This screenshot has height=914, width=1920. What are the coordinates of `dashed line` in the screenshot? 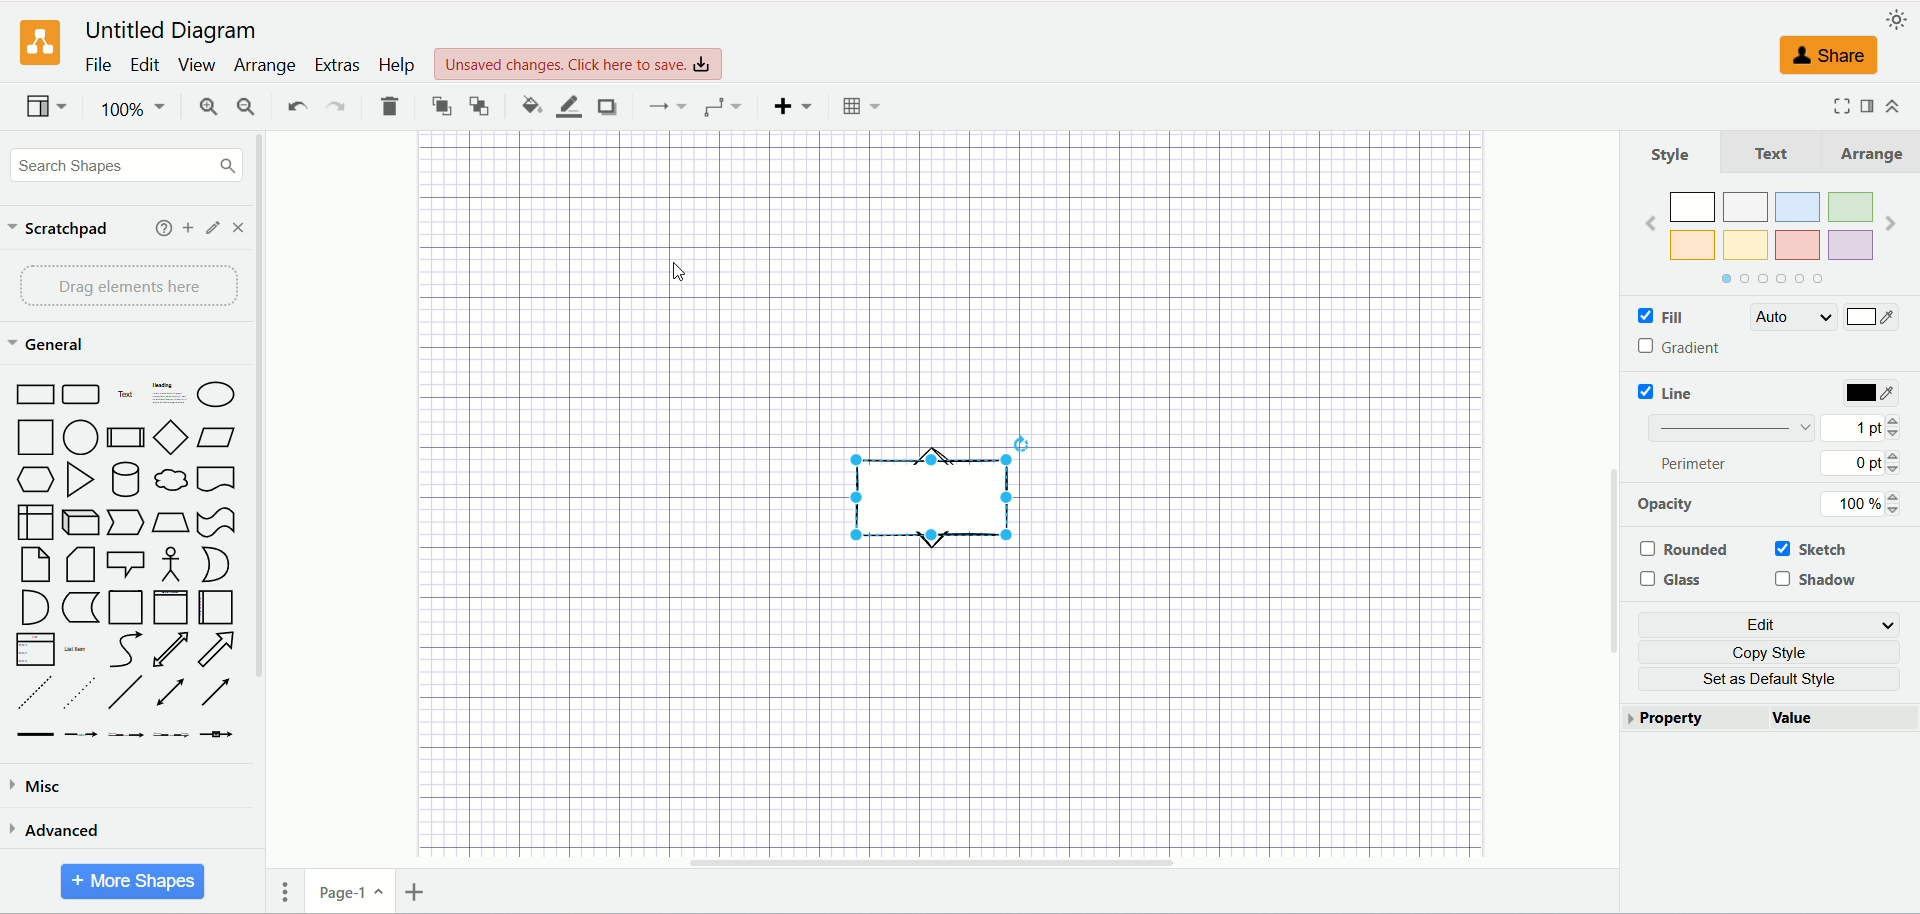 It's located at (28, 691).